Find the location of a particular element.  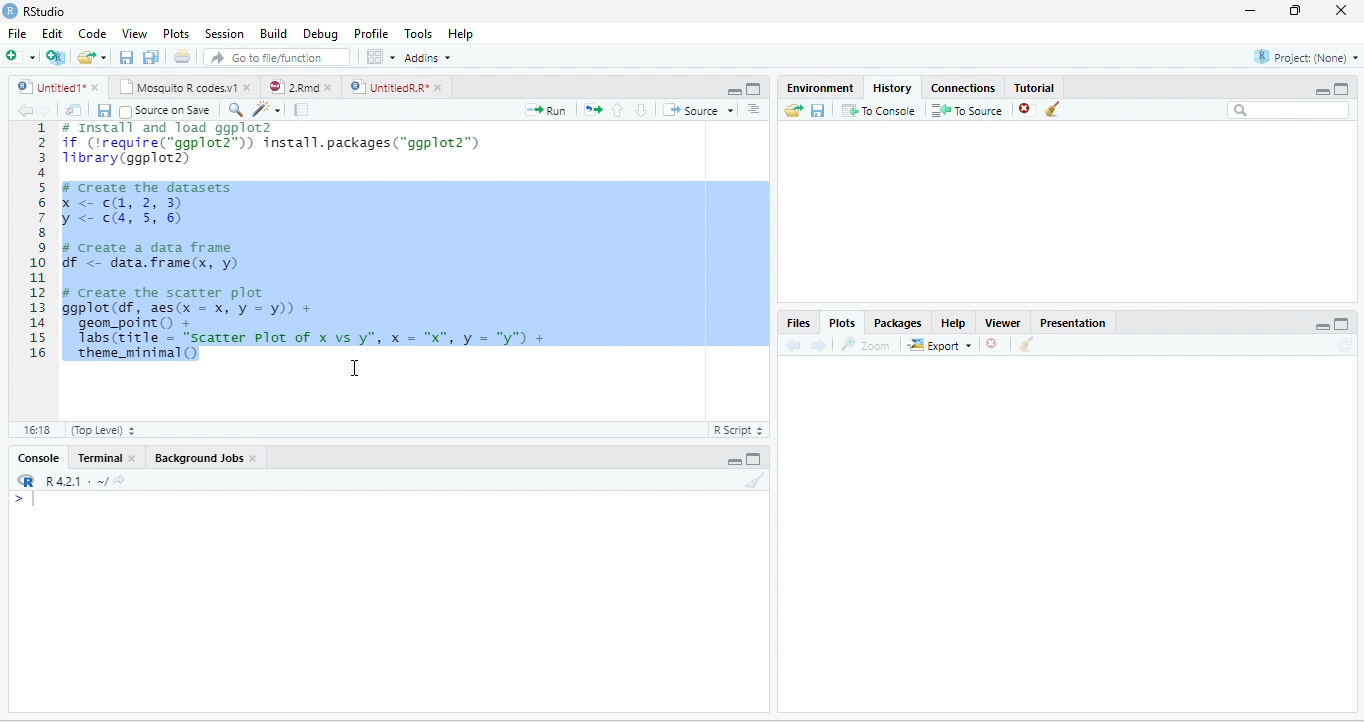

Build is located at coordinates (272, 32).